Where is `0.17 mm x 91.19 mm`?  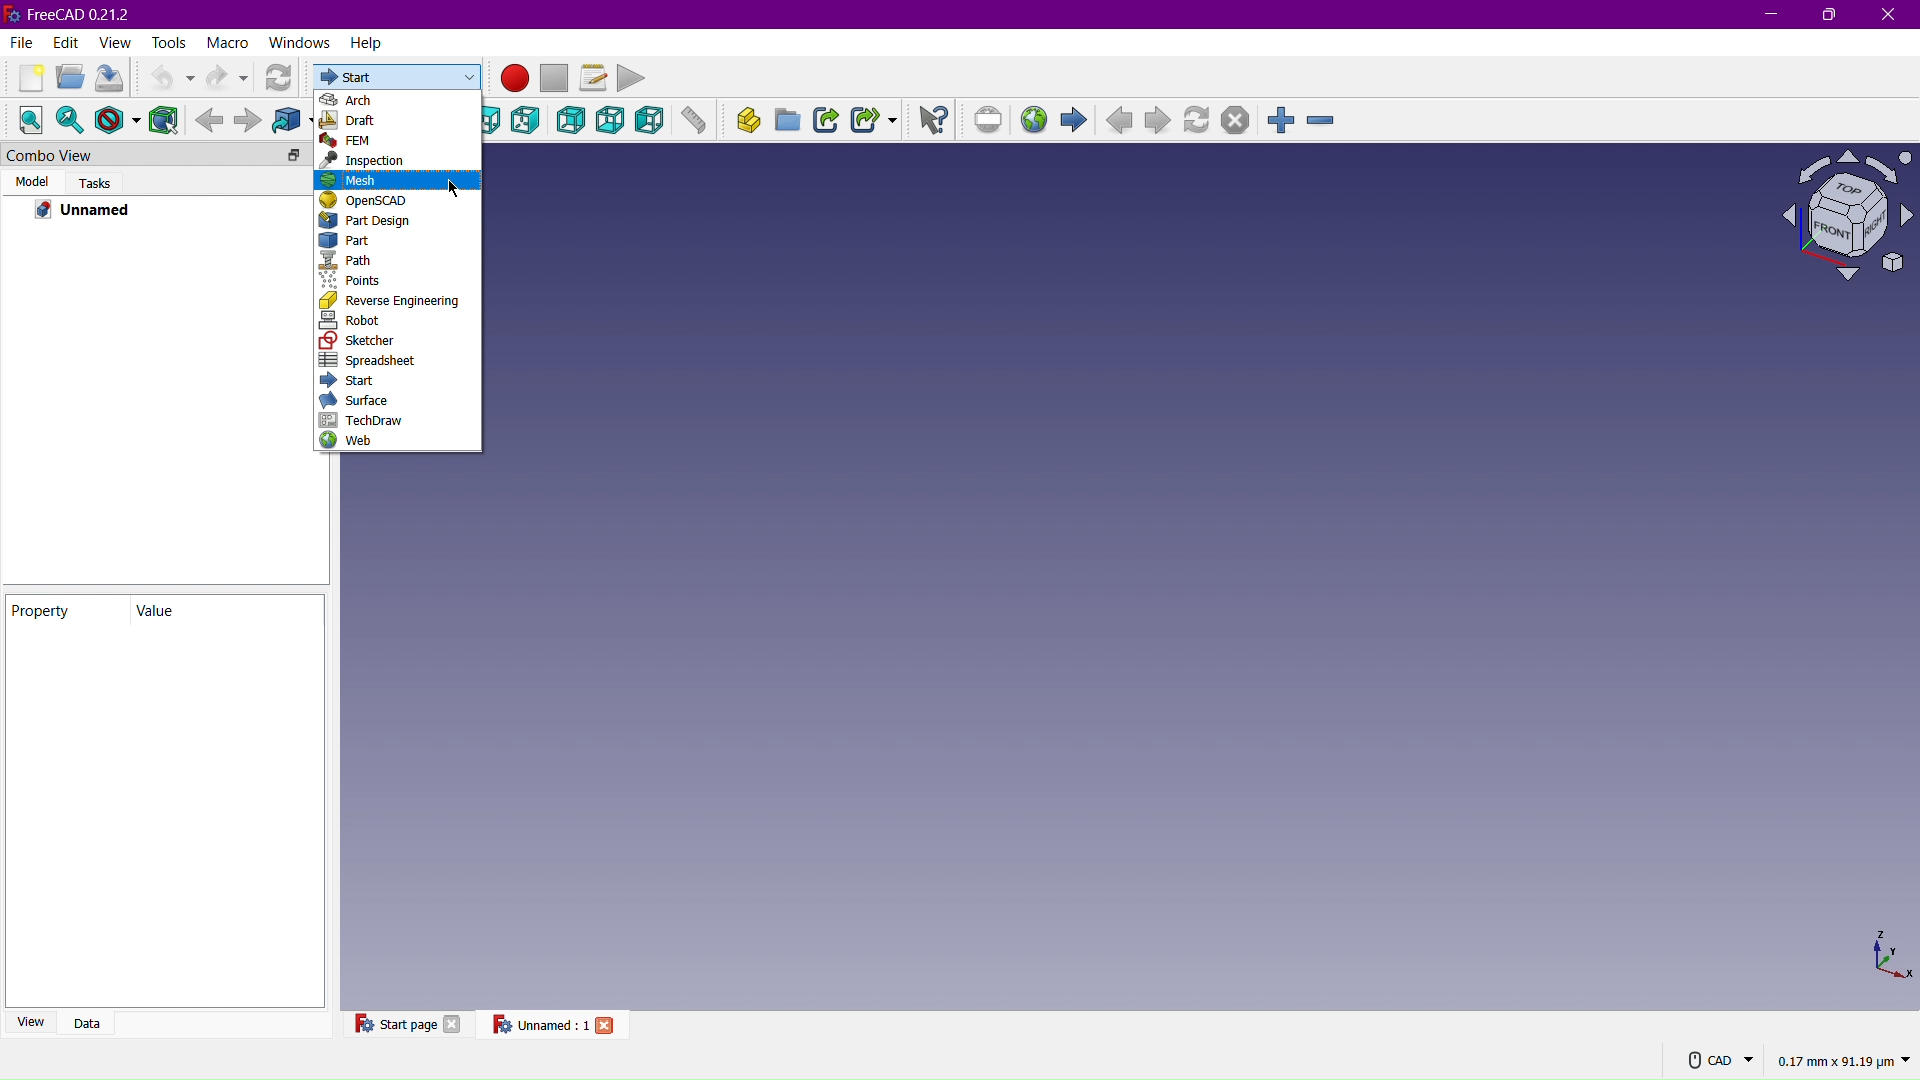
0.17 mm x 91.19 mm is located at coordinates (1844, 1061).